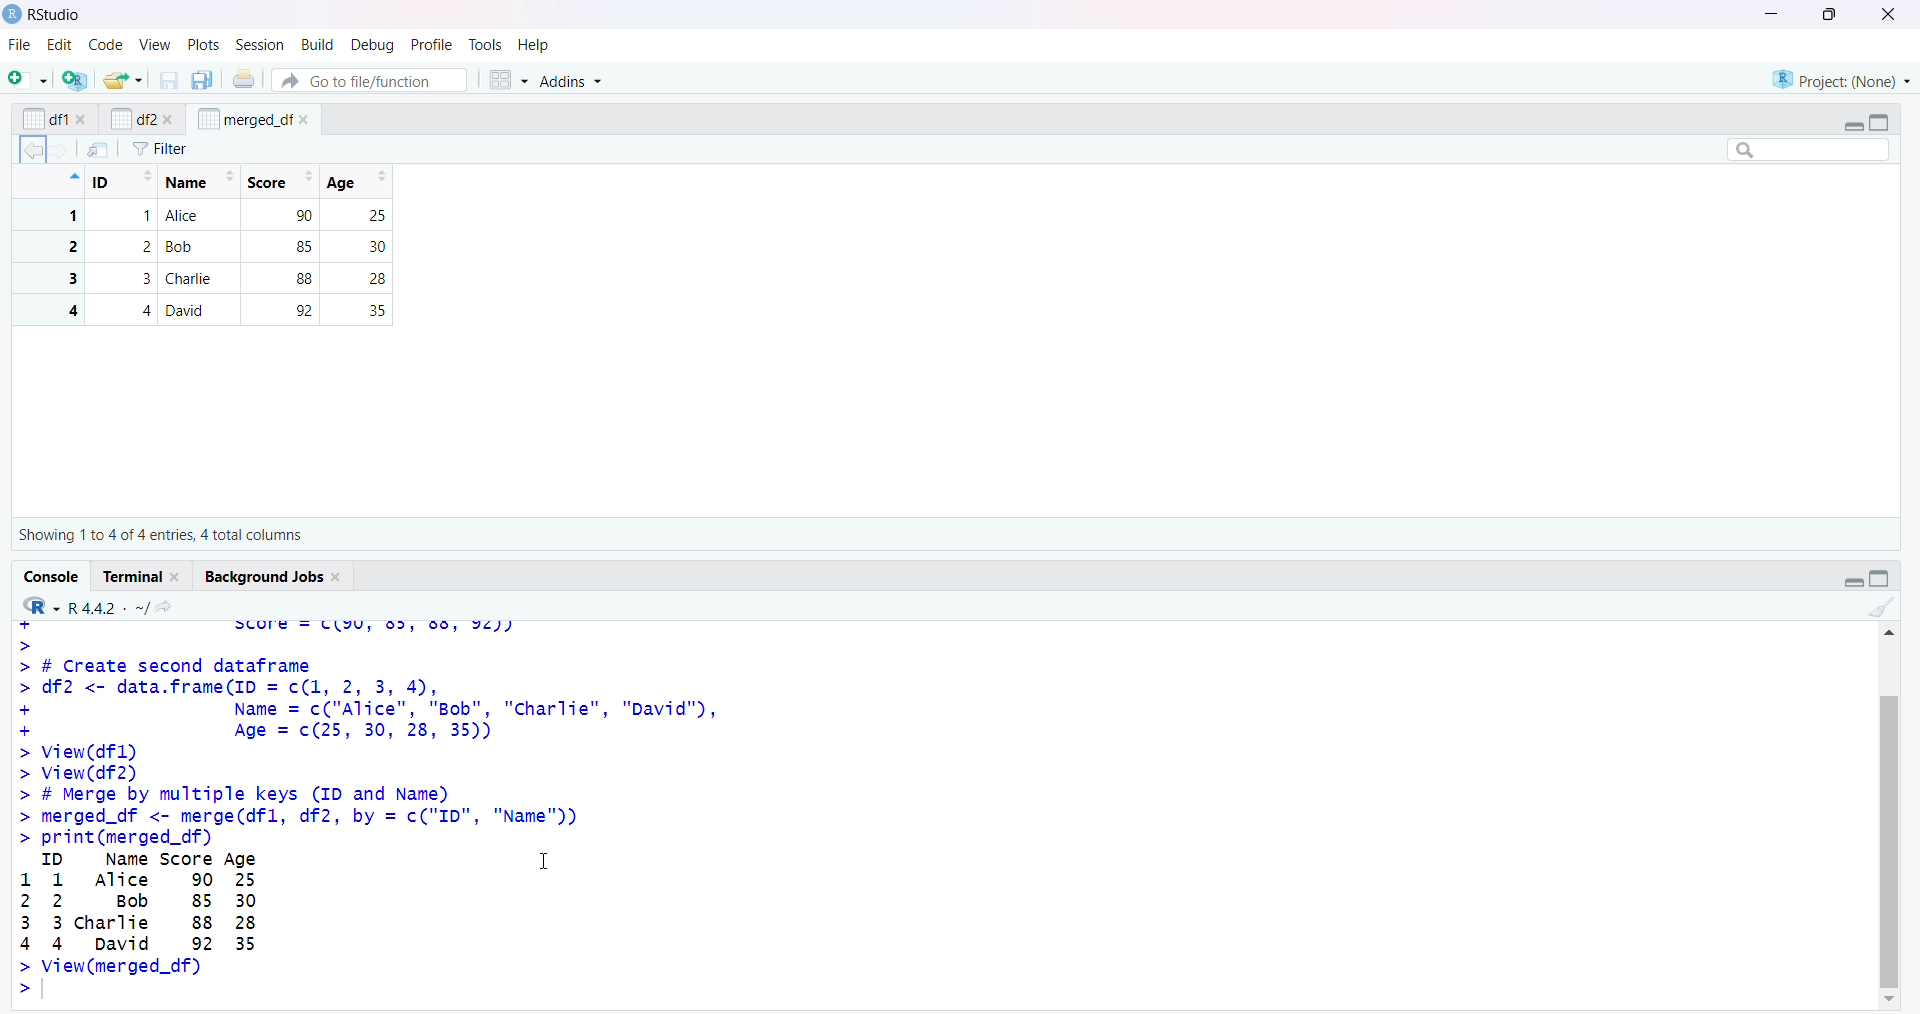  What do you see at coordinates (1853, 582) in the screenshot?
I see `Collapse/expand ` at bounding box center [1853, 582].